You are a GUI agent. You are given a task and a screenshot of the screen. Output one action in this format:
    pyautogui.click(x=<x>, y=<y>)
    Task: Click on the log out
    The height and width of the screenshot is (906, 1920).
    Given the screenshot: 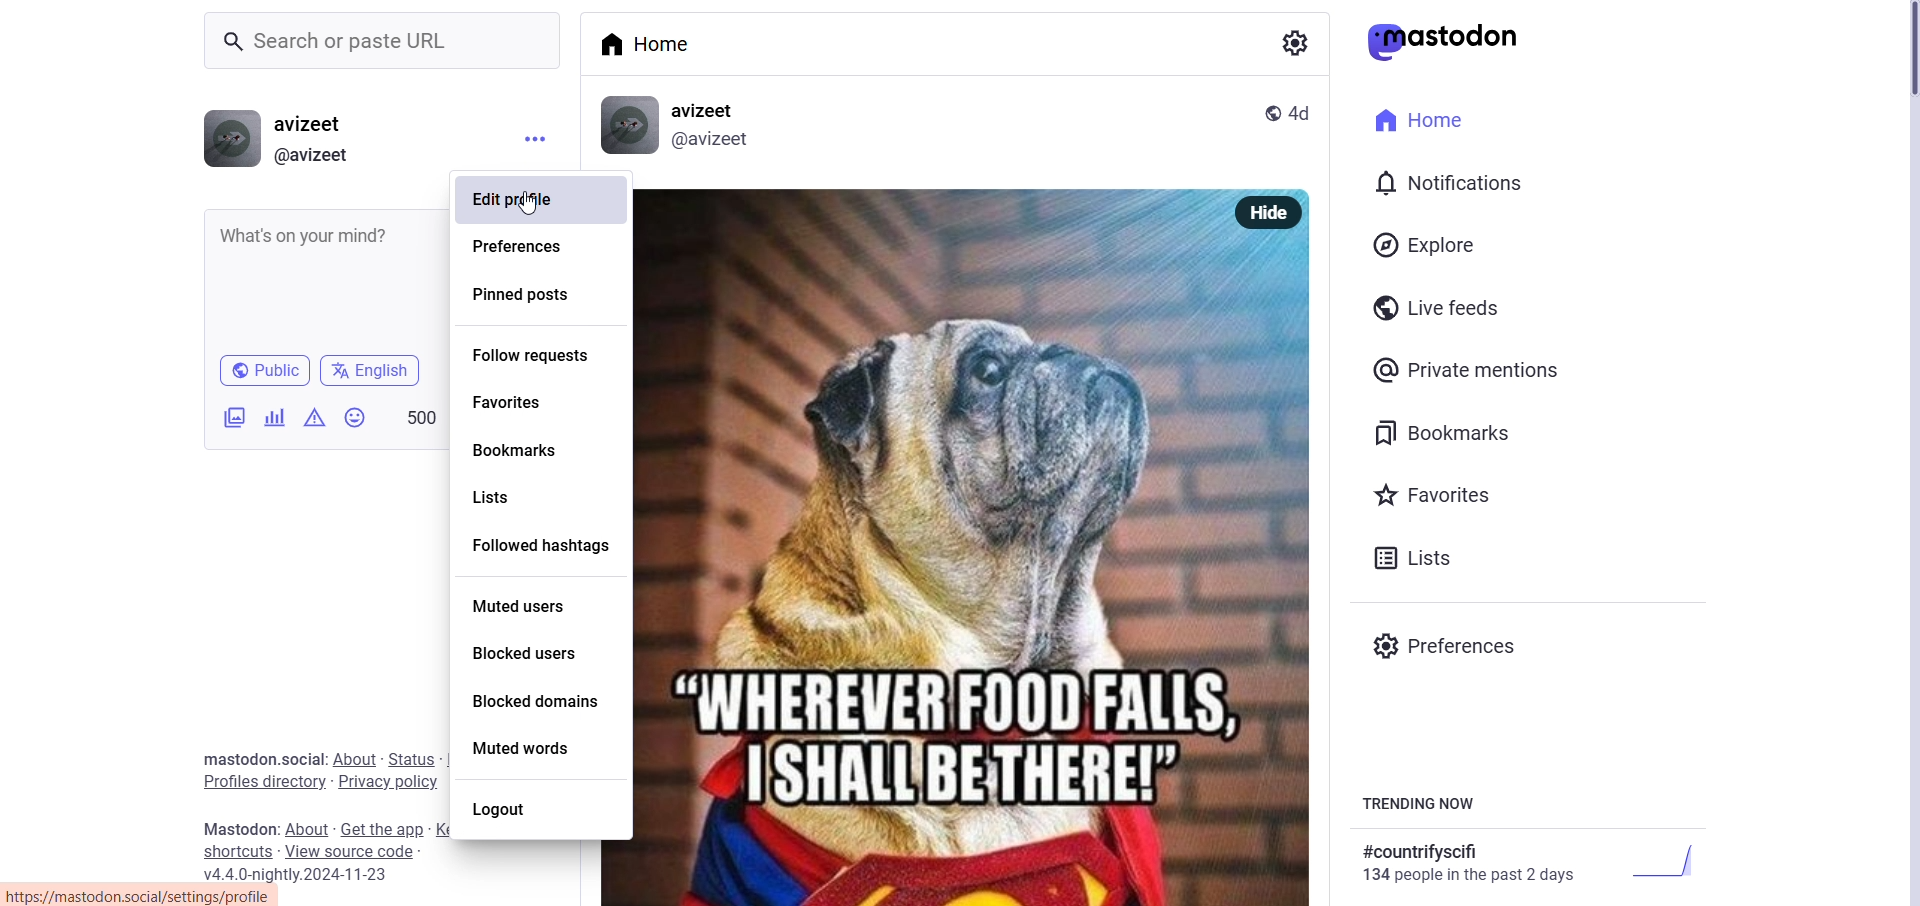 What is the action you would take?
    pyautogui.click(x=507, y=811)
    